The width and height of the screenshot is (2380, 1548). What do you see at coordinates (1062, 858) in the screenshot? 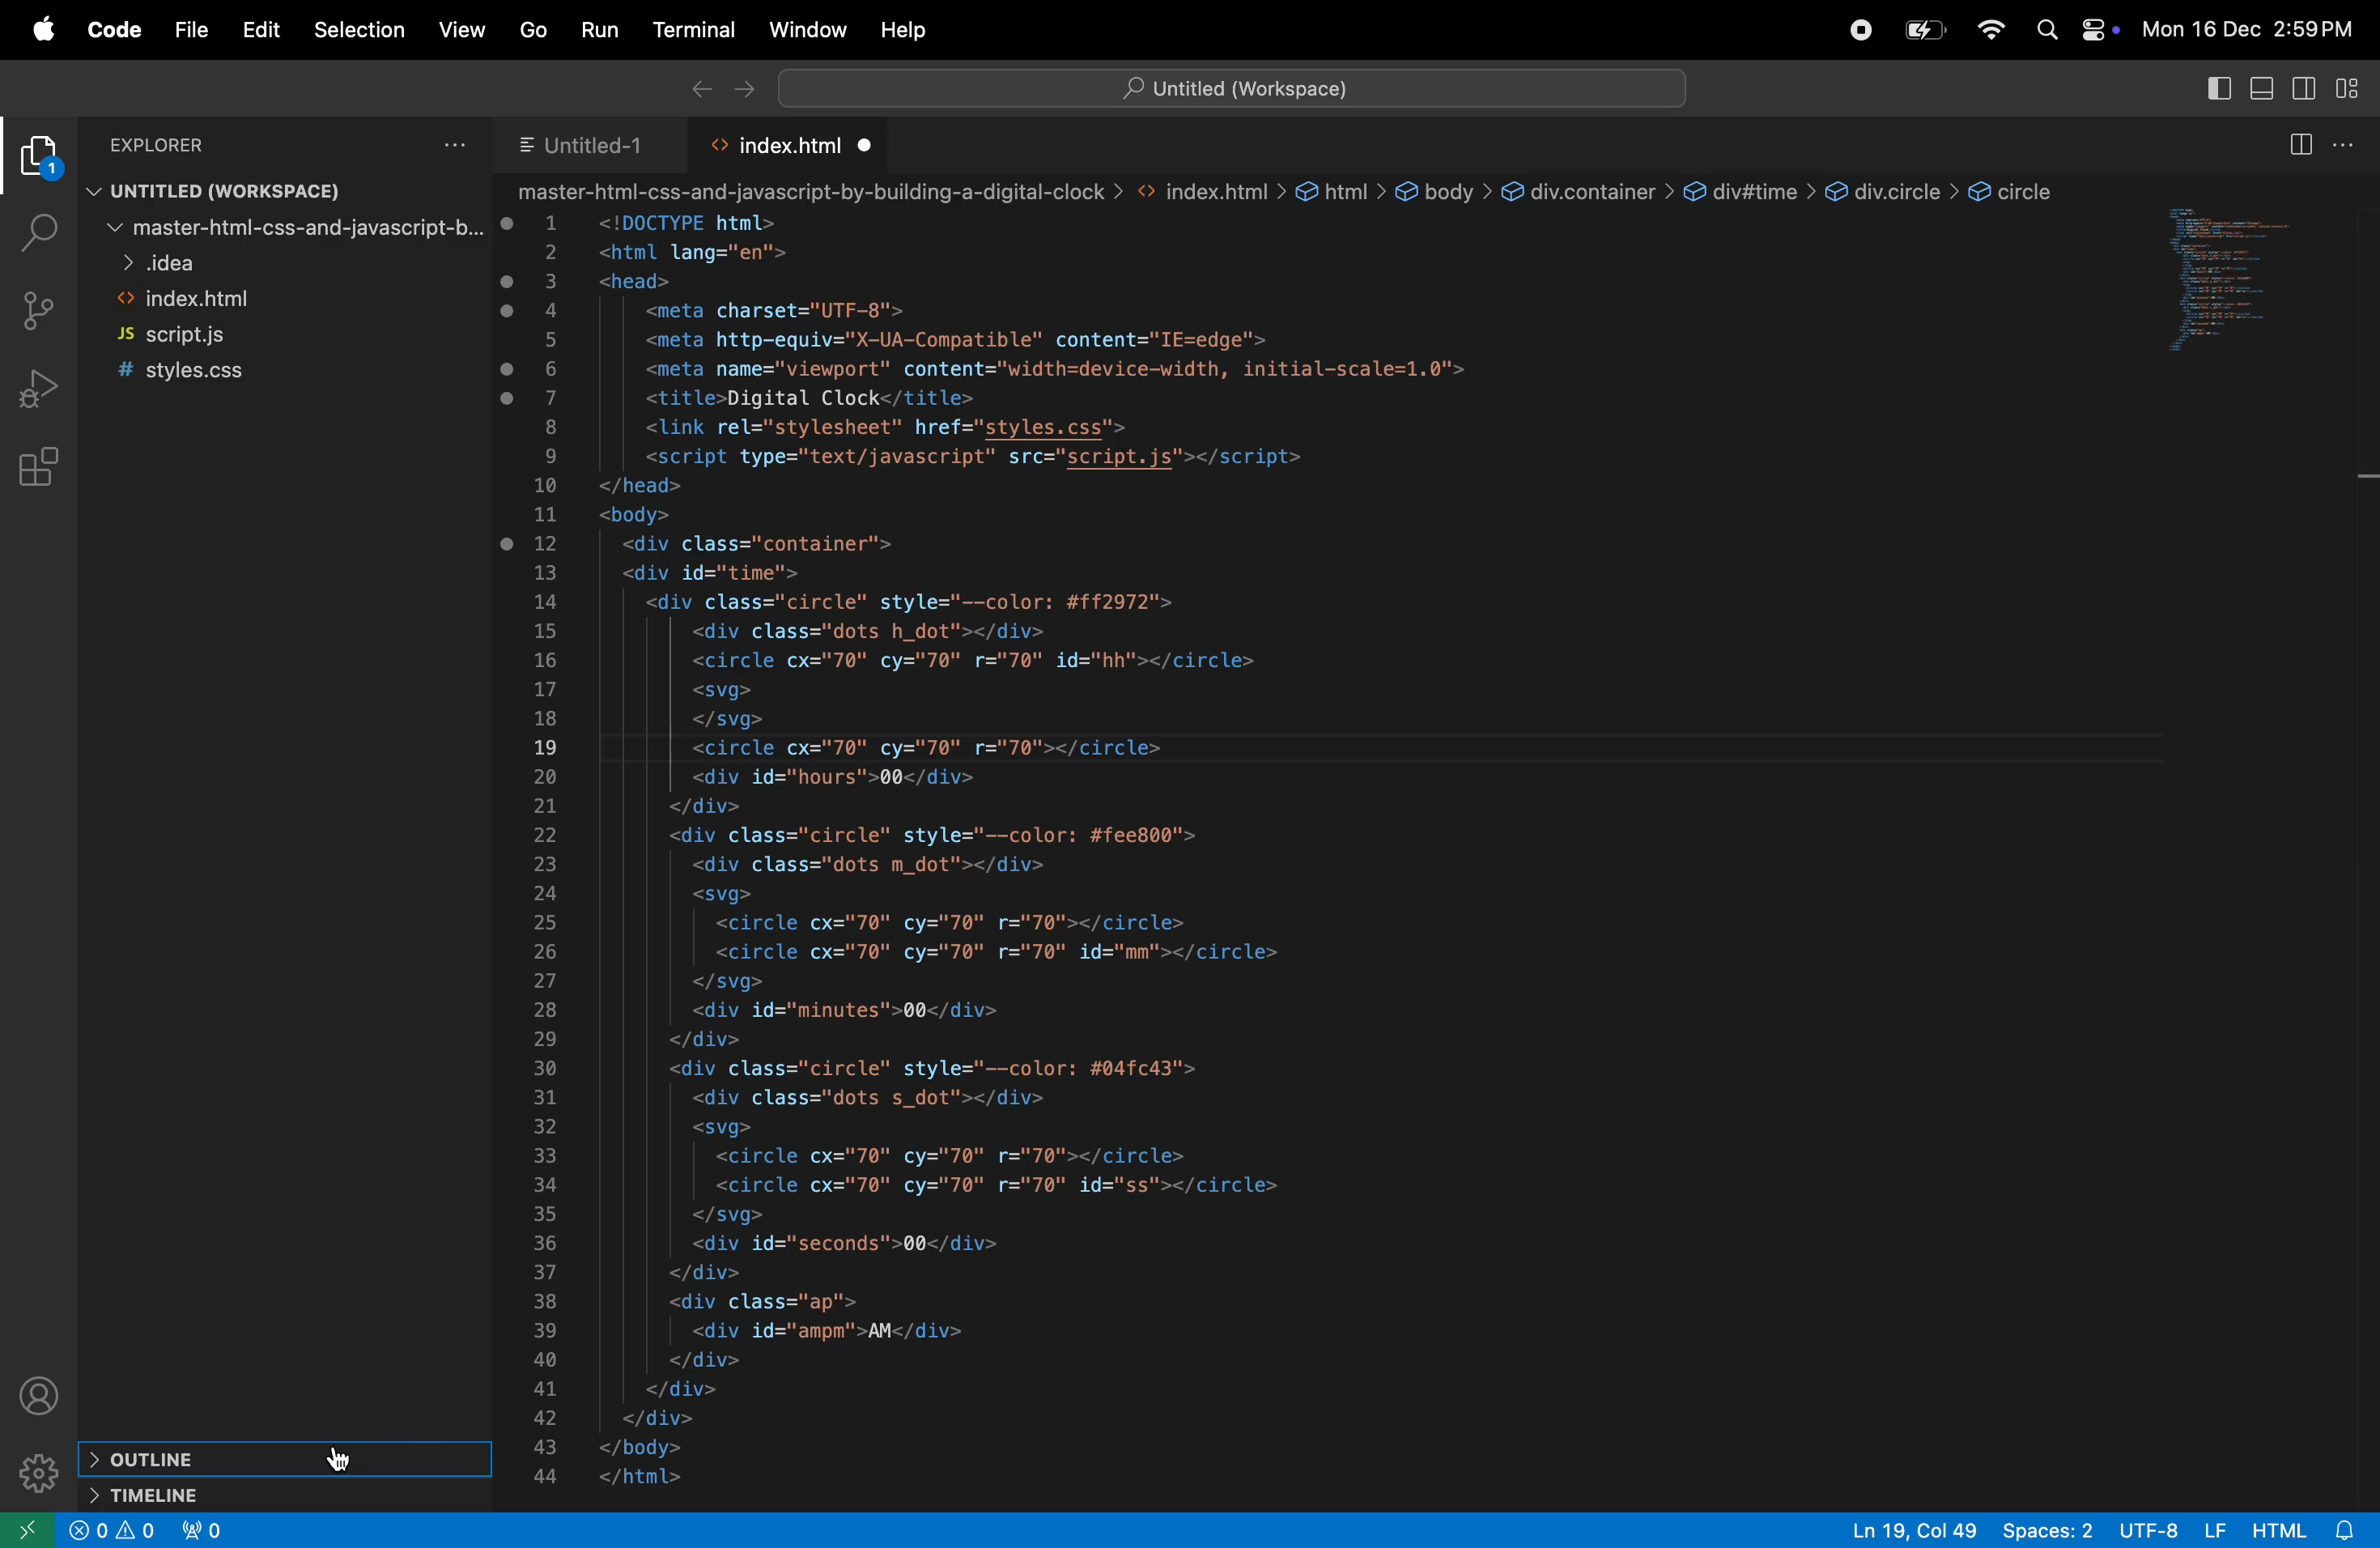
I see `<html lang="en">
<head>
<meta charset="UTF-8">
<meta http-equiv="X-UA-Compatible" content="IE=edge">
<meta name="viewport" content="width=device-width, initial-scale=1.0">
<title>Digital Clock</title>
<link rel="stylesheet" href="styles.css">
<script type="text/javascript" src="script.js"></script>
</head>
<body>
<div class="container">
<div id="time">
<div class="circle" style="--color: #ff2972">
<div class="dots h_dot"></div>
<circle cx="70" cy="70" r="70" id="hh"></circle>
<svg>
</svg>
<circle cx="70" cy="70" r="70"></circle>
<div id="hours">00</div>
</div>
<div class="circle" style="--color: #fee800">
<div class="dots m_dot"></div>
<svg>
<circle cx="70" cy="70" r="70"></circle>
<circle cx="70" cy="70" r="70" id="mm"></circle>
</svg>
<div id="minutes">00</div>
</div>
<div class="circle" style="--color: #04fc43">
<div class="dots s_dot"></div>
<svg>
<circle cx="70" cy="70" r="70"></circle>
<circle cx="70" cy="70" r="70" id="ss"></circle>
</svg>
<div id="seconds">00</div>
</div>
<div class="ap">
<div id="ampm">AM</div>
</div>
</div>
</div>
</body>
</html>` at bounding box center [1062, 858].